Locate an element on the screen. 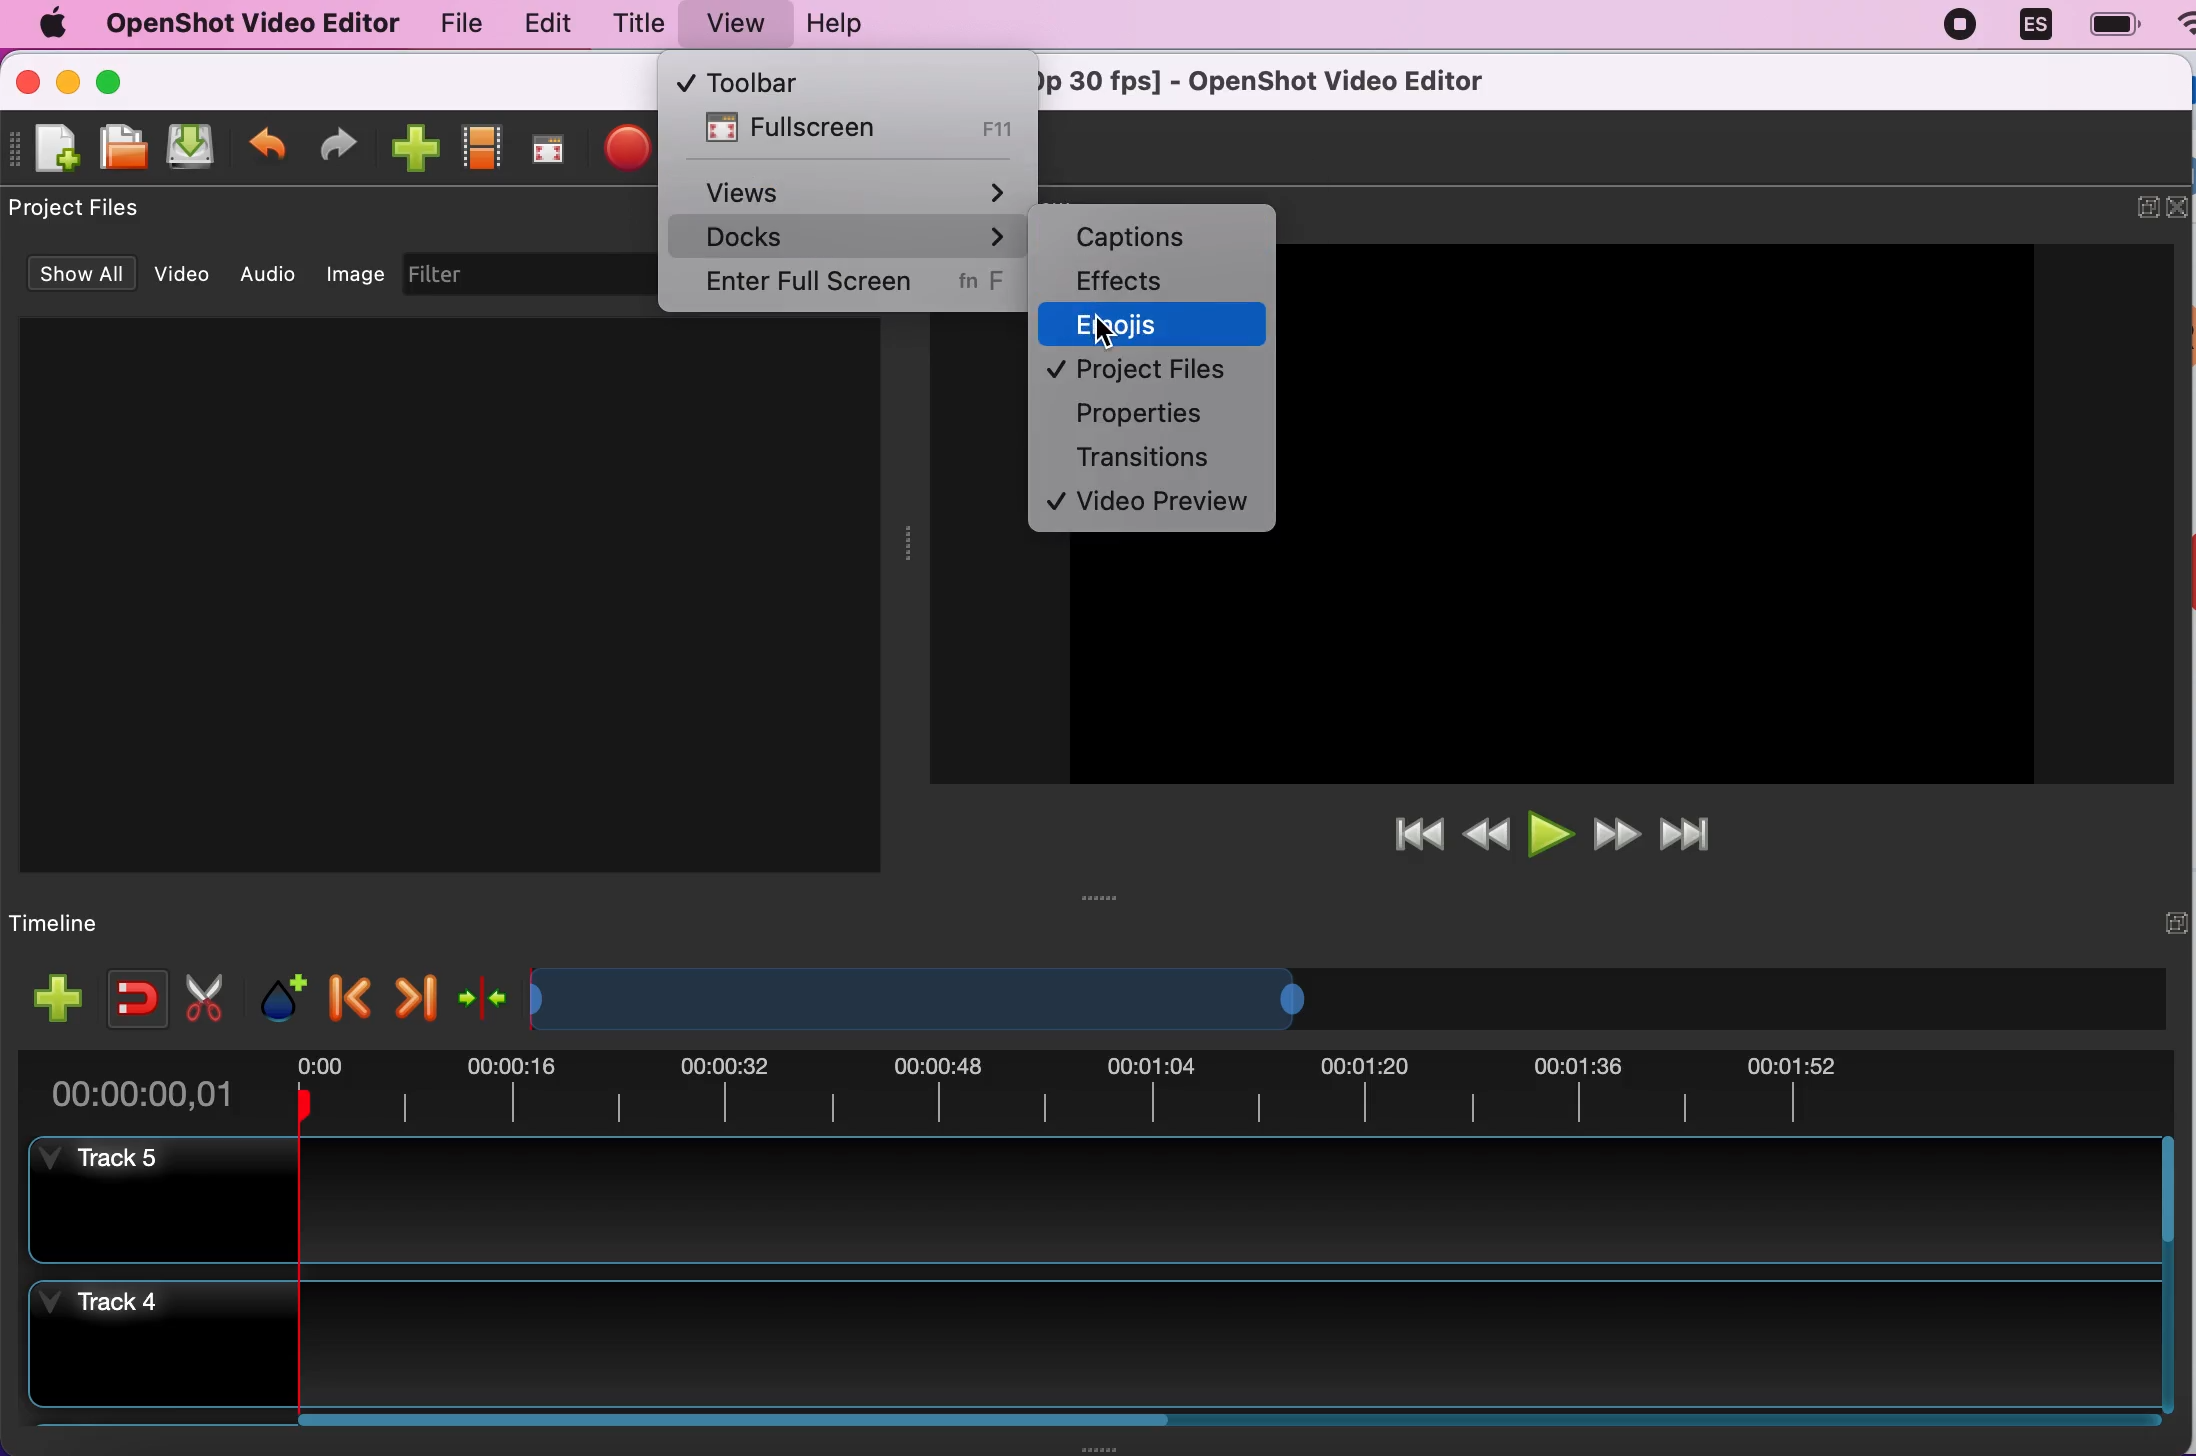 Image resolution: width=2196 pixels, height=1456 pixels. cut is located at coordinates (205, 996).